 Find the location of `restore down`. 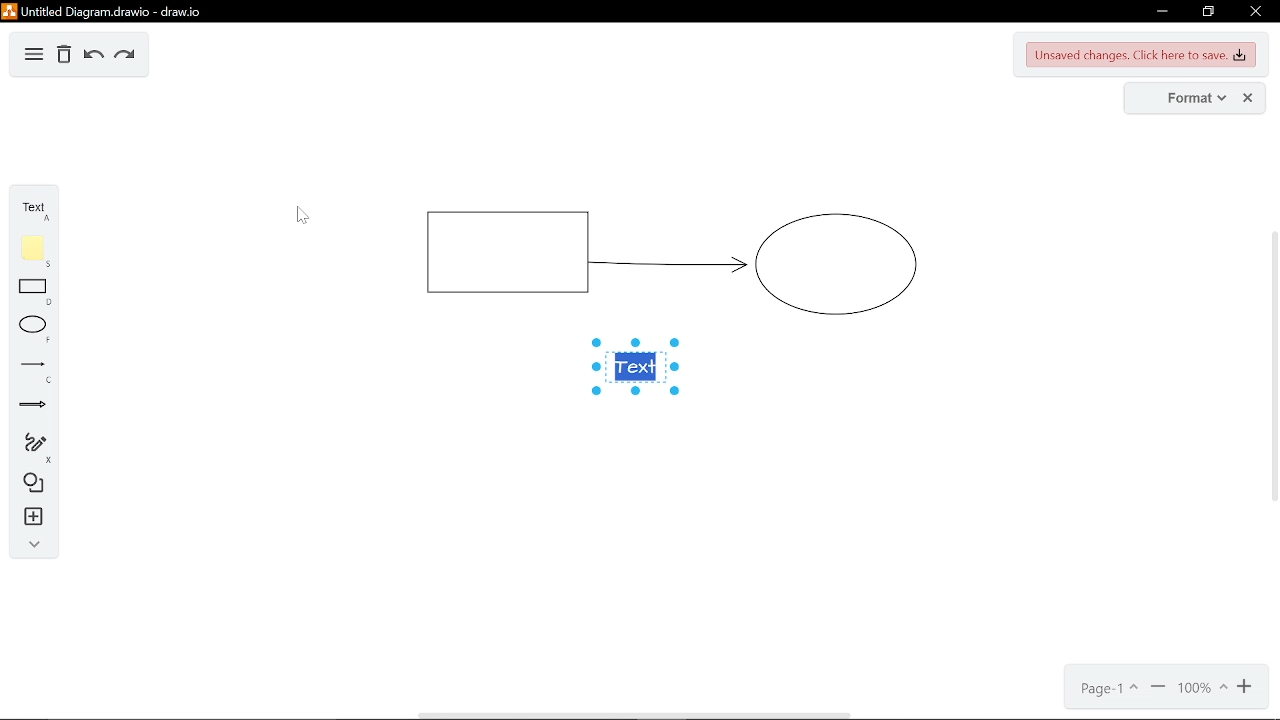

restore down is located at coordinates (1211, 12).